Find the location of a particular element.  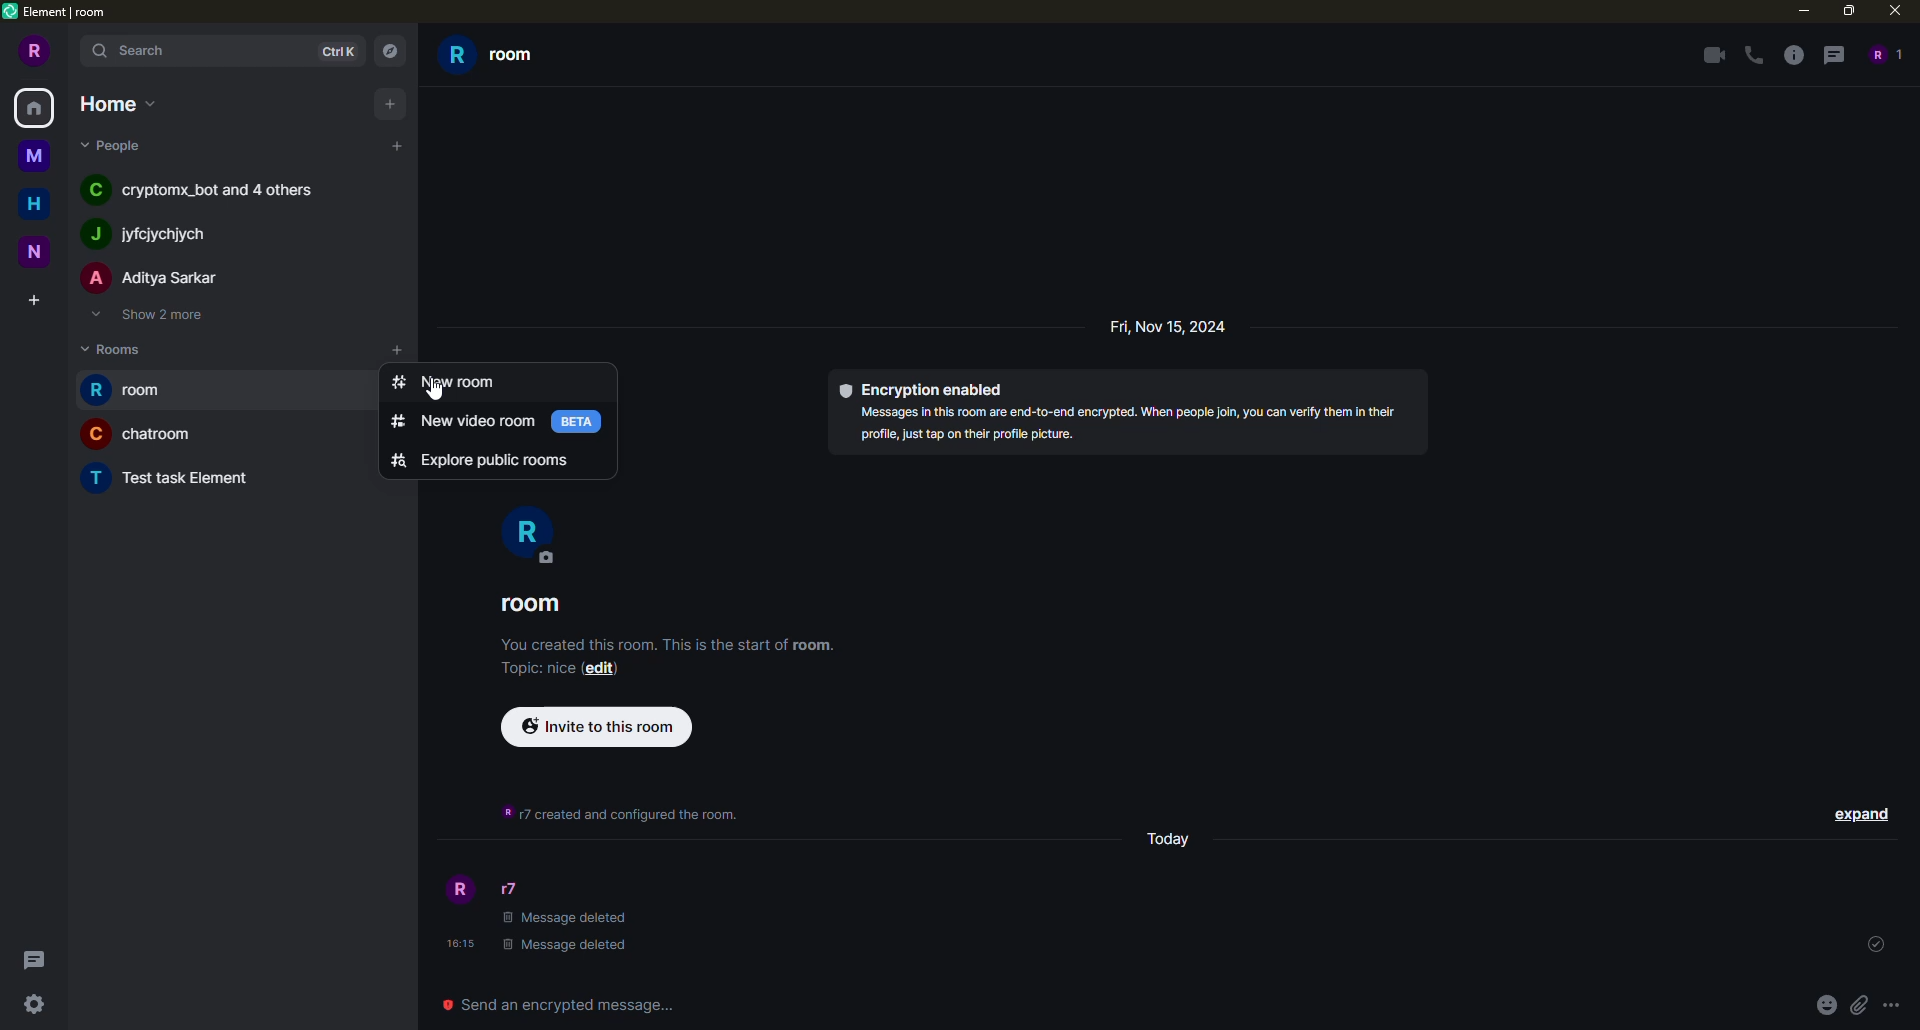

profile is located at coordinates (457, 891).